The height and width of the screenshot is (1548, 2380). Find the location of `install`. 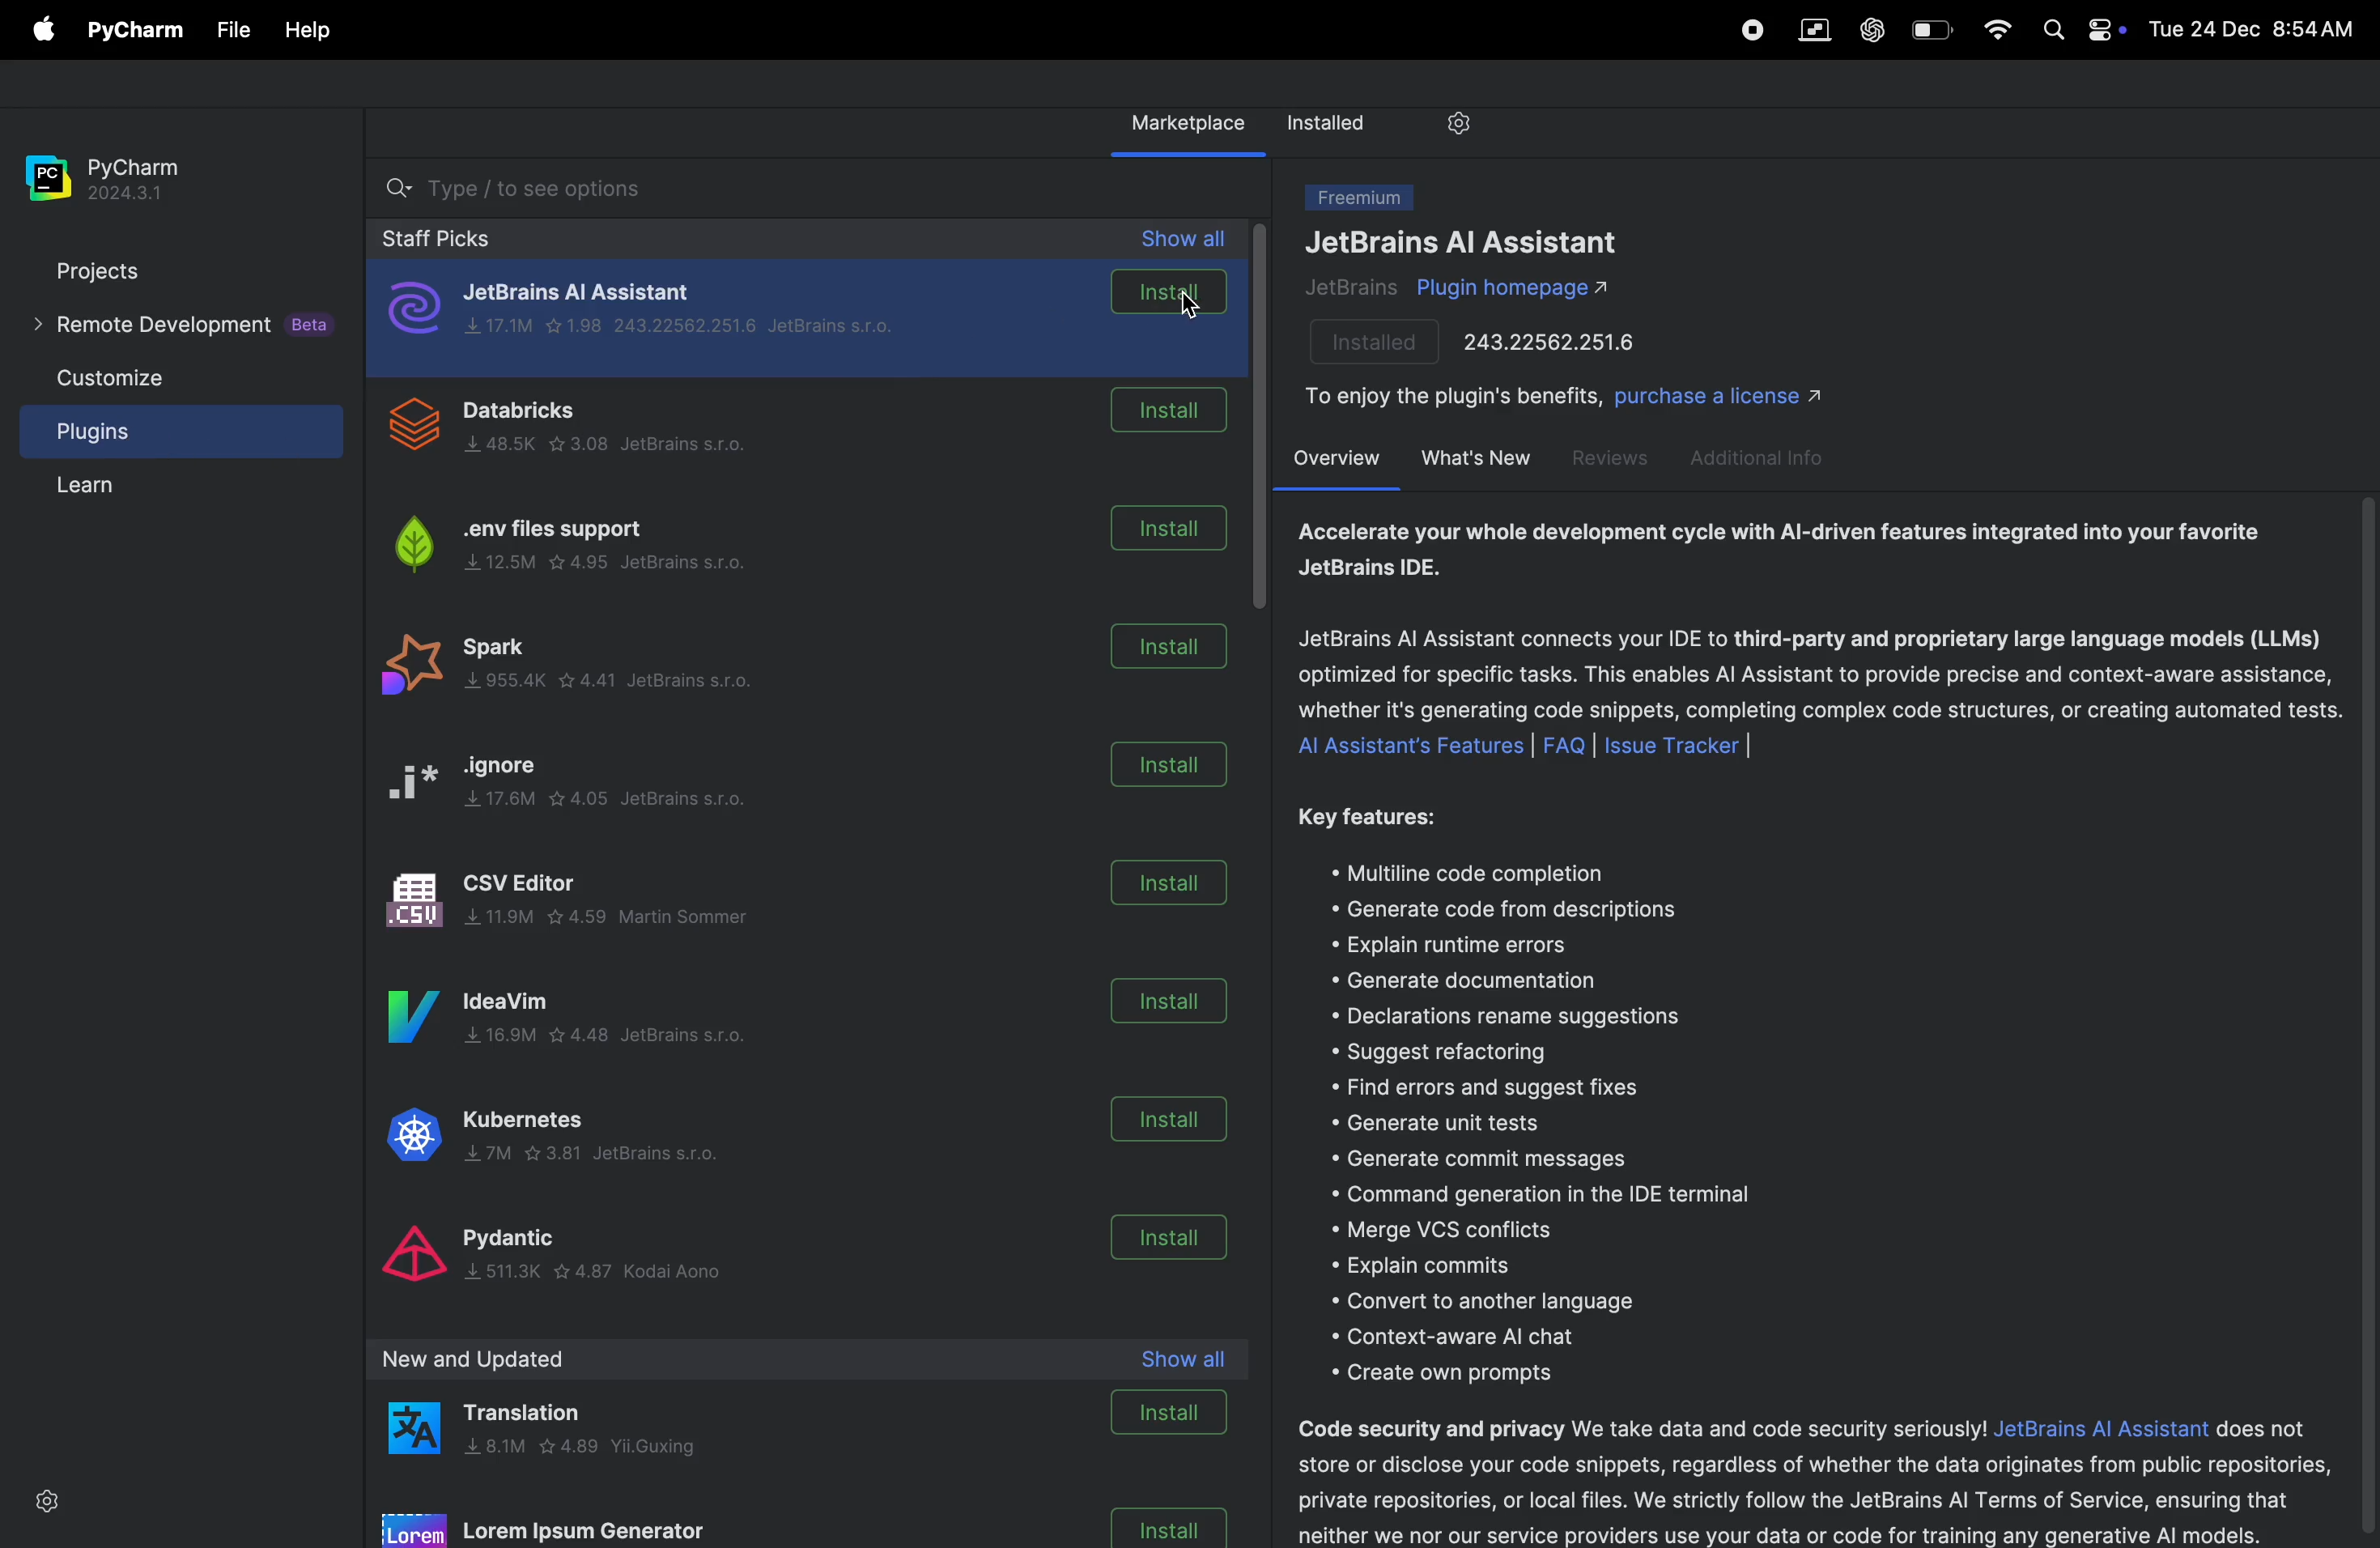

install is located at coordinates (1174, 646).